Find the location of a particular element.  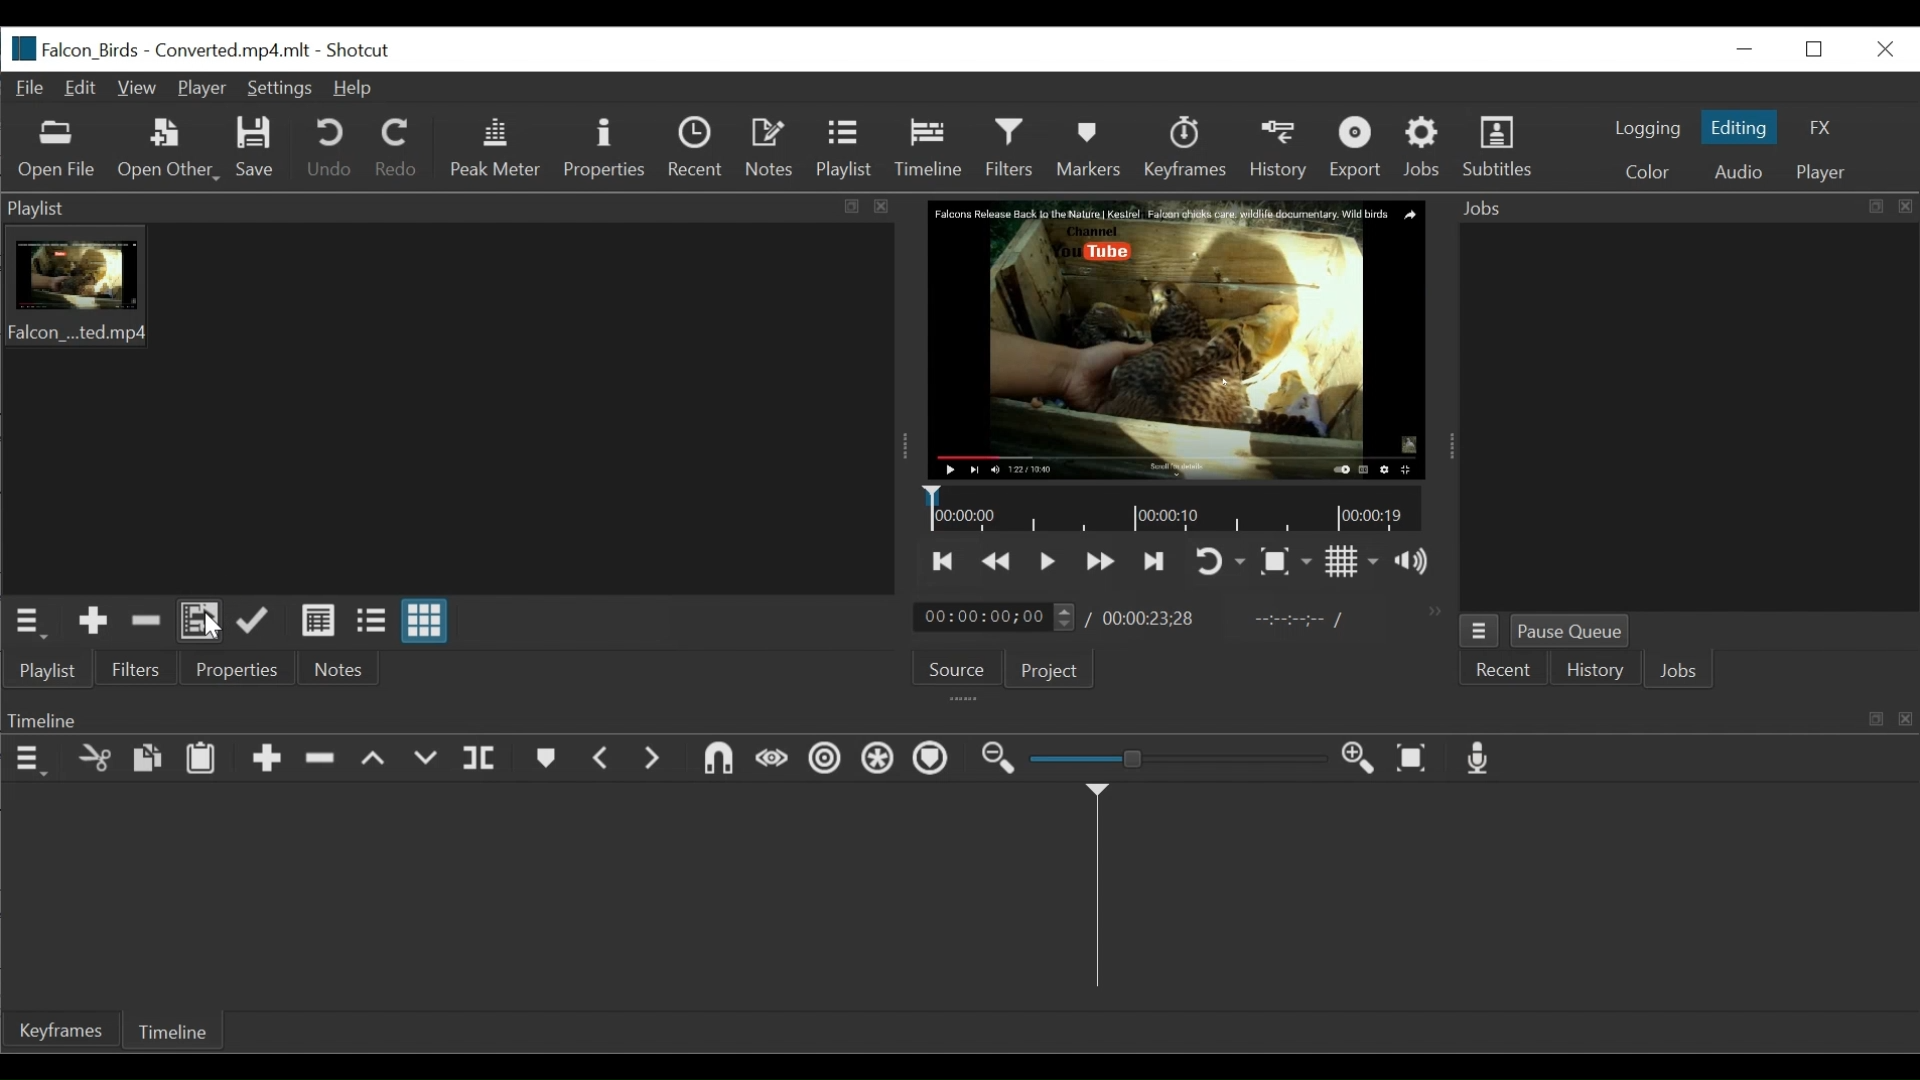

Adjust Zoom timeline Slider is located at coordinates (1175, 760).